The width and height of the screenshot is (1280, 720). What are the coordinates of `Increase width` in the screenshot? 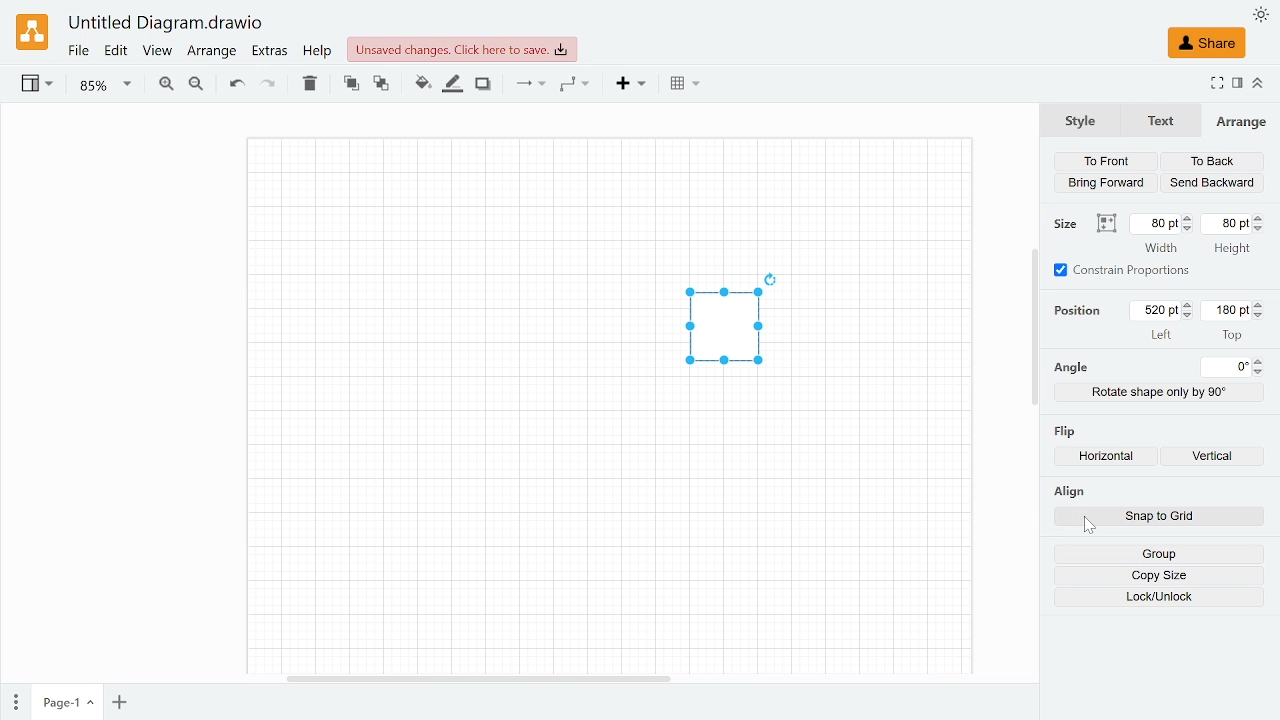 It's located at (1189, 218).